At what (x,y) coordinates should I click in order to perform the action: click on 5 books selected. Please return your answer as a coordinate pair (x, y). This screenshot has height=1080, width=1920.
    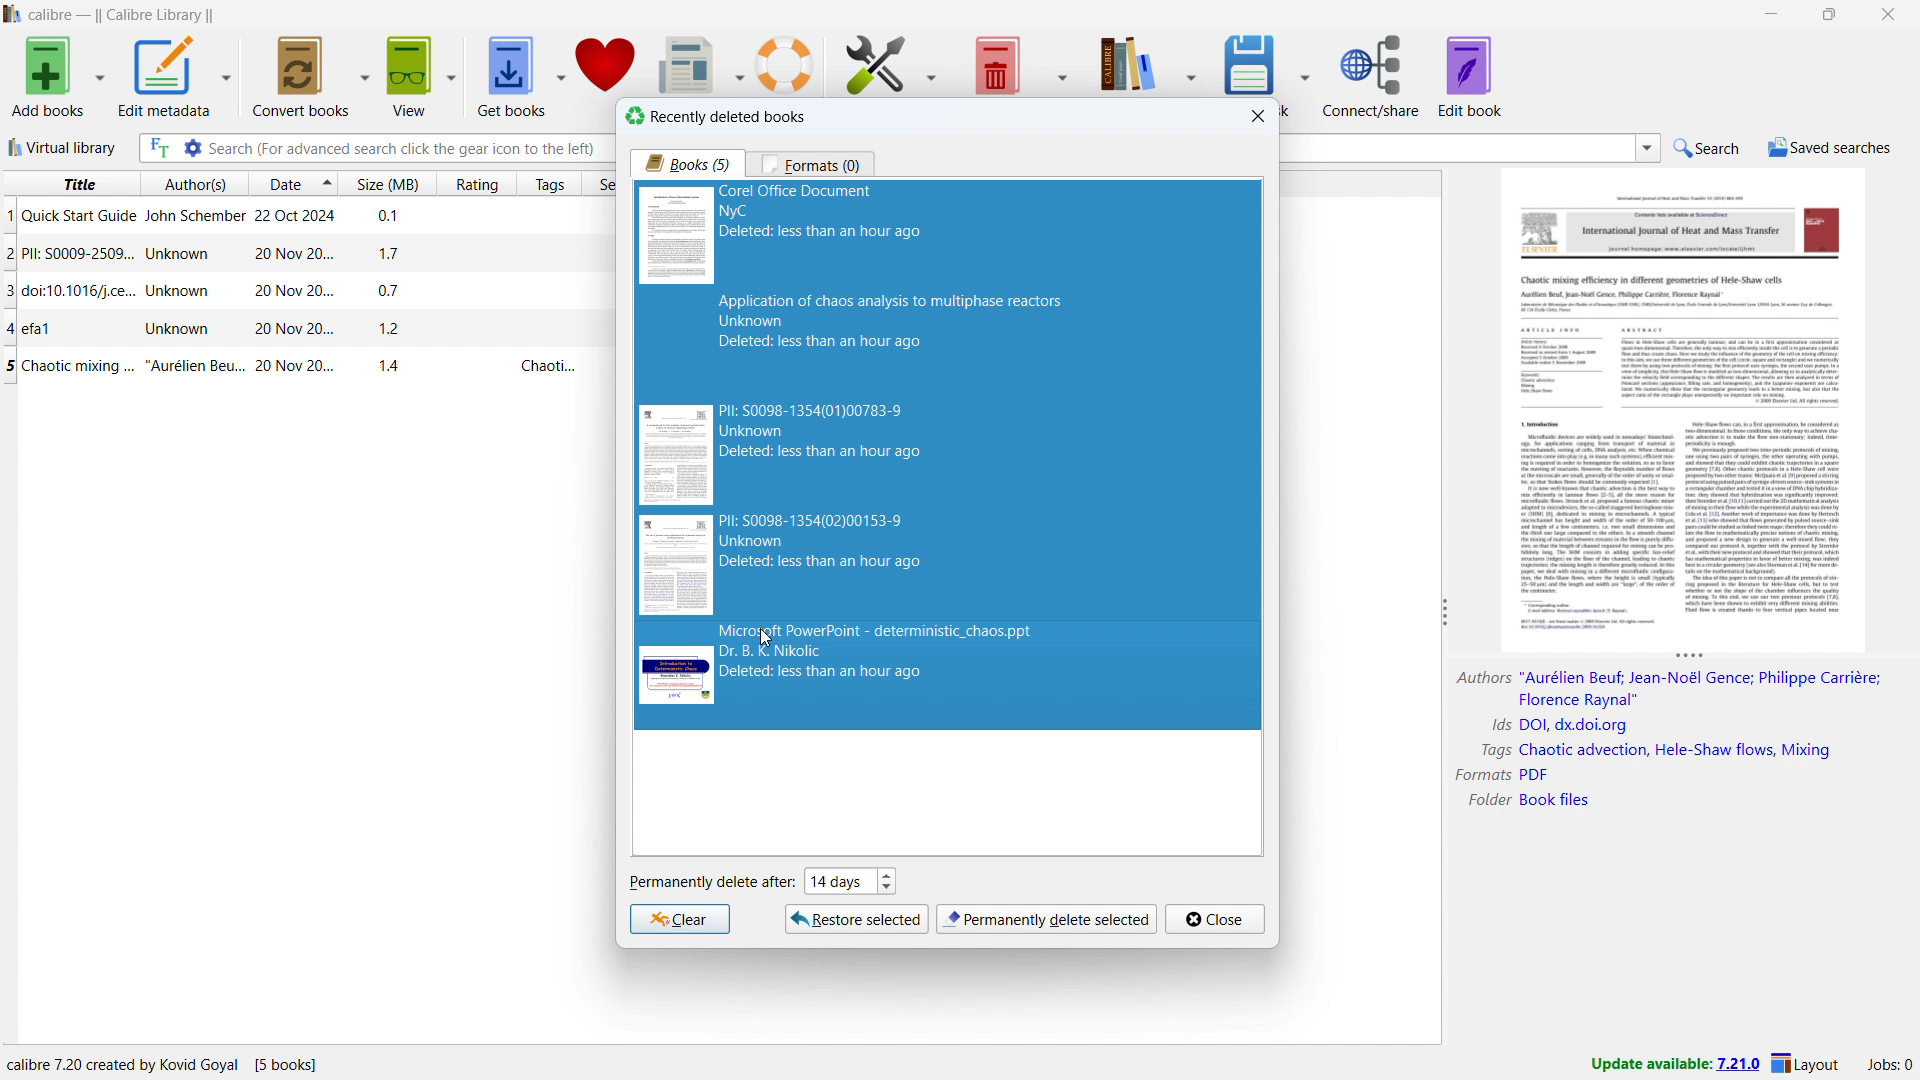
    Looking at the image, I should click on (948, 457).